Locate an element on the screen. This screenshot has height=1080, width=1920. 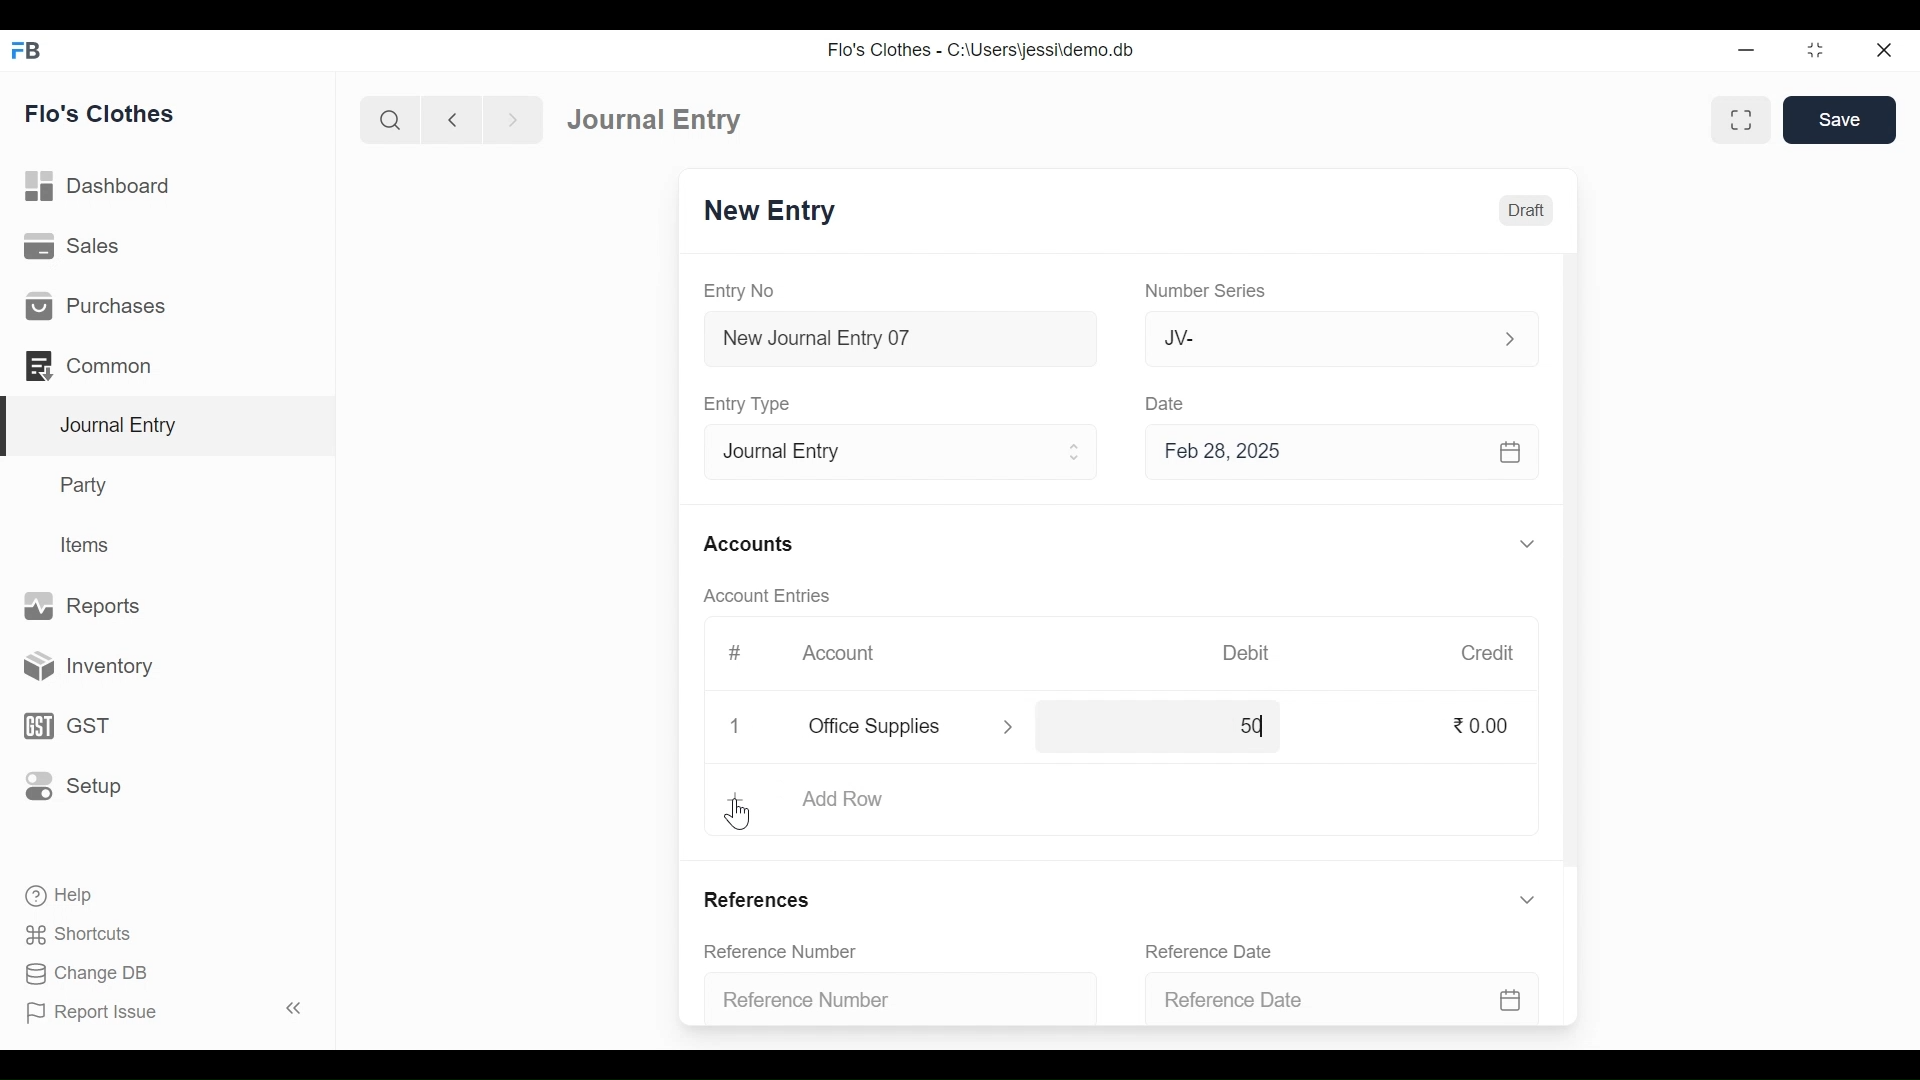
Expand is located at coordinates (1077, 452).